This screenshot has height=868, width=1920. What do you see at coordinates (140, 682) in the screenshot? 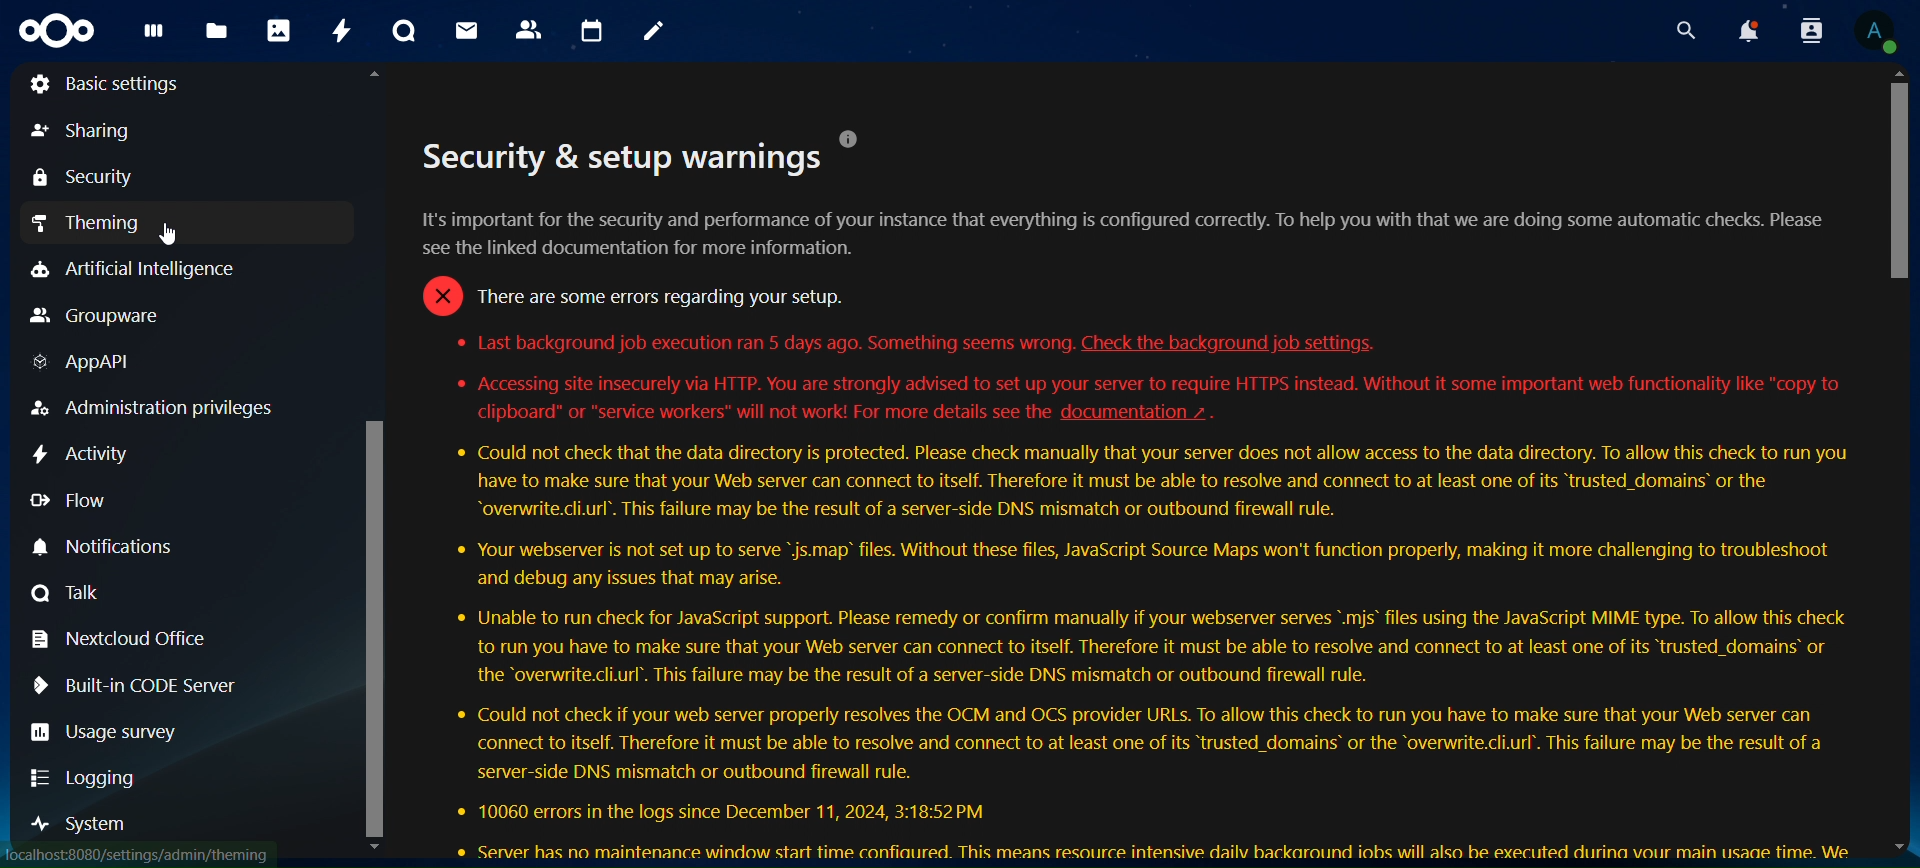
I see `built in code server` at bounding box center [140, 682].